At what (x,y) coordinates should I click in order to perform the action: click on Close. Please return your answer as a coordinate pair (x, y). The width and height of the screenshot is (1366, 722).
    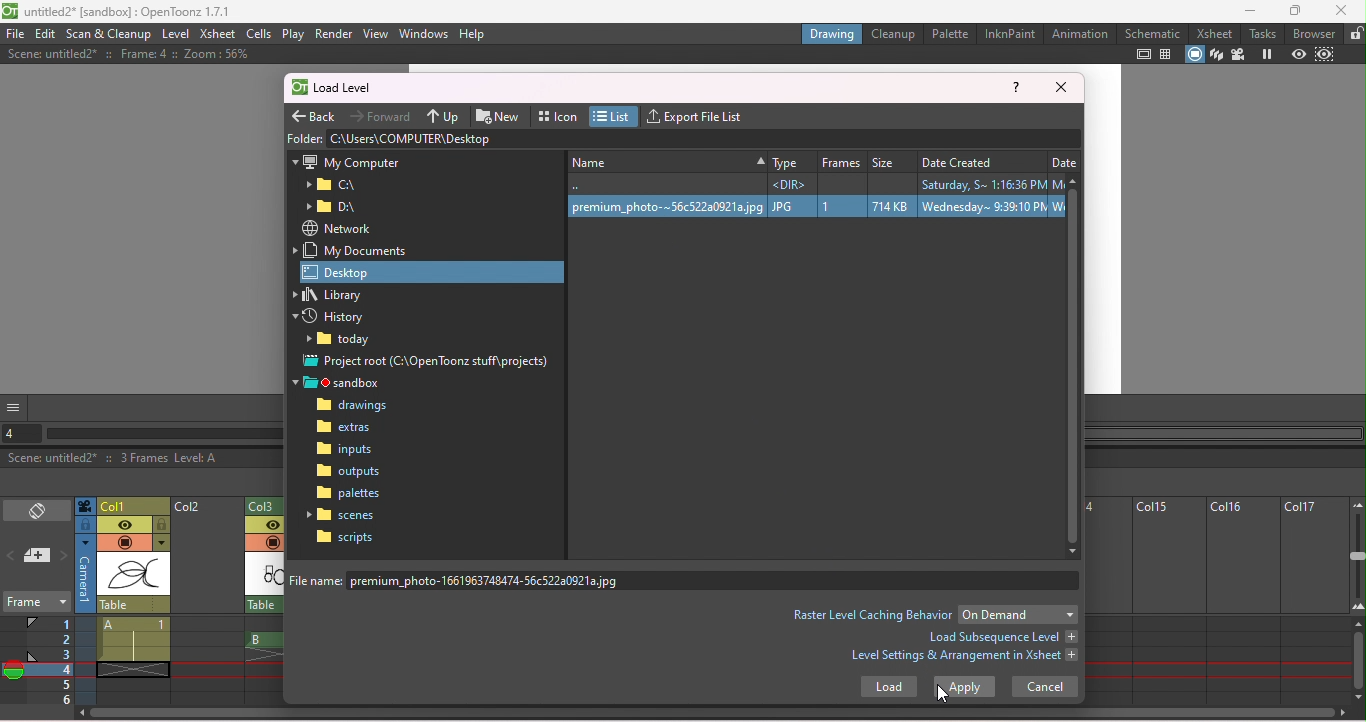
    Looking at the image, I should click on (1341, 10).